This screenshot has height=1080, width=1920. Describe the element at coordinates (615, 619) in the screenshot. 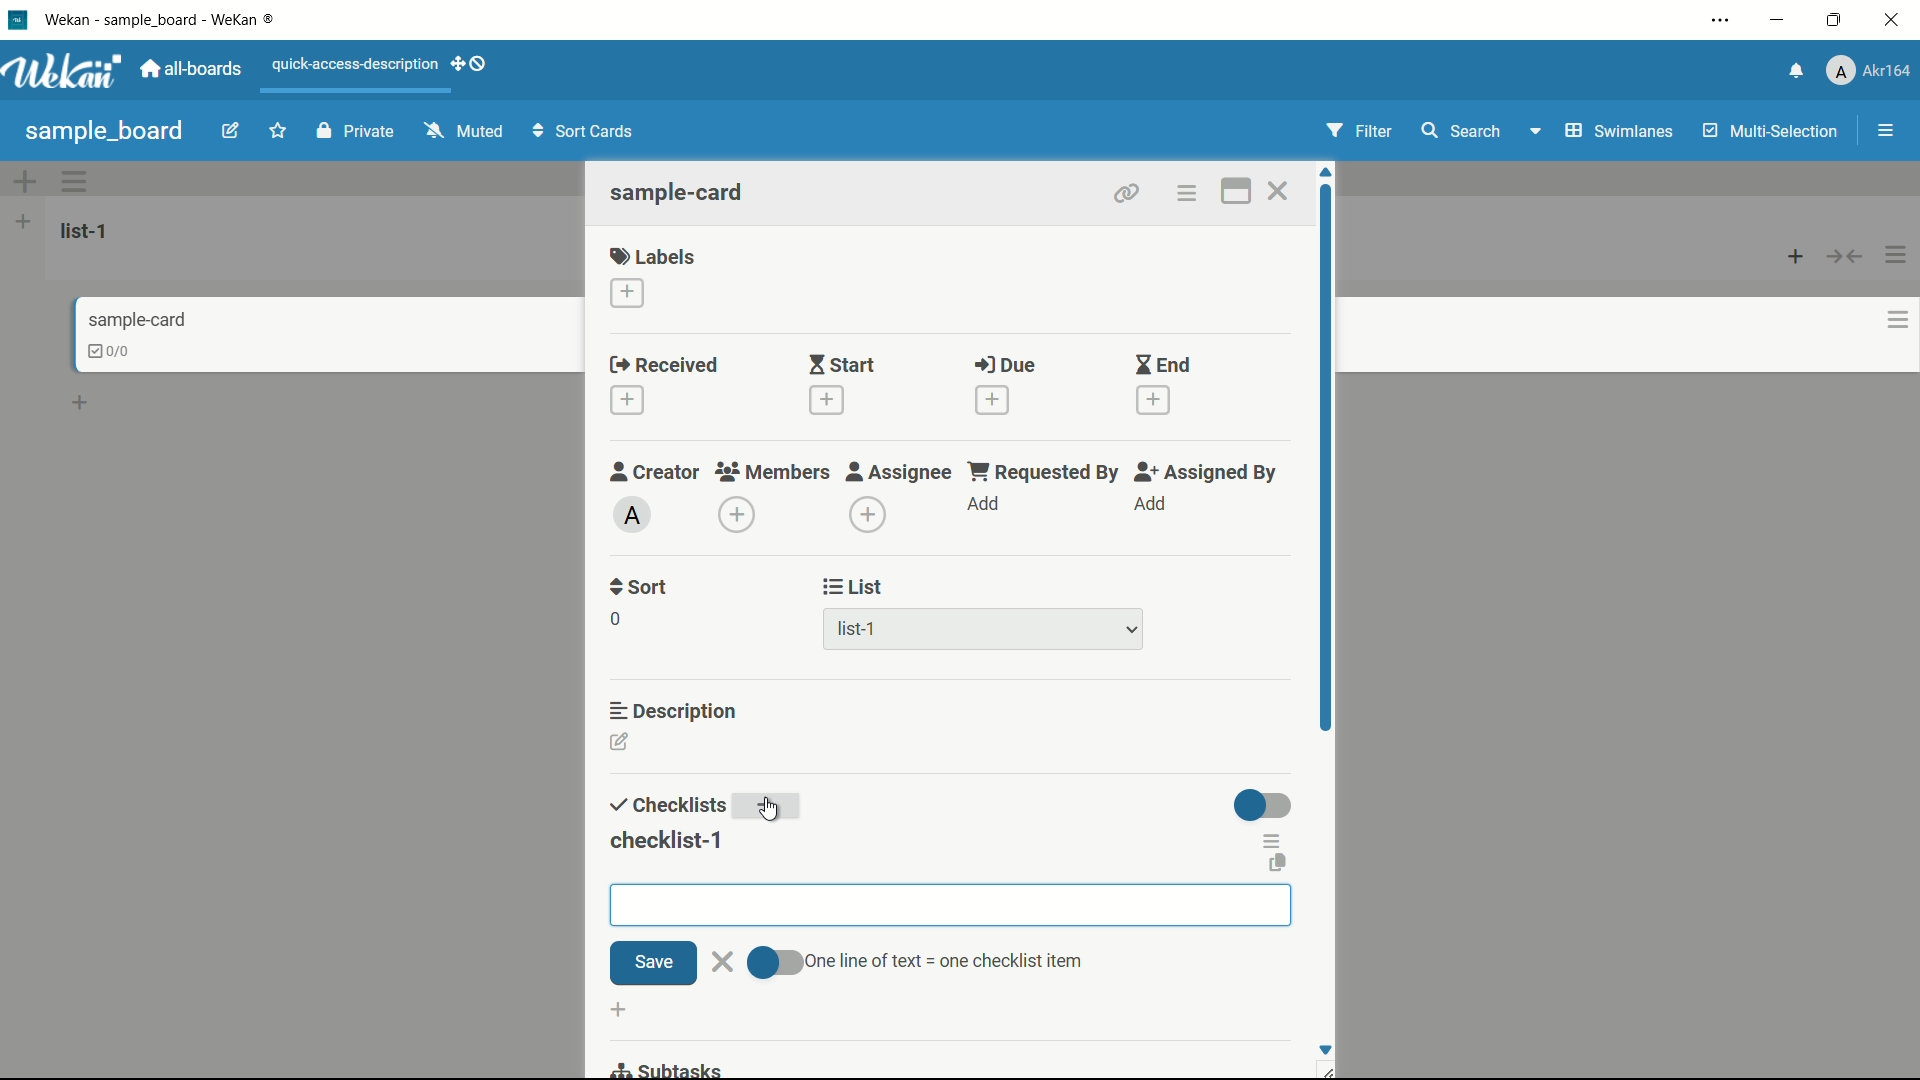

I see `0` at that location.